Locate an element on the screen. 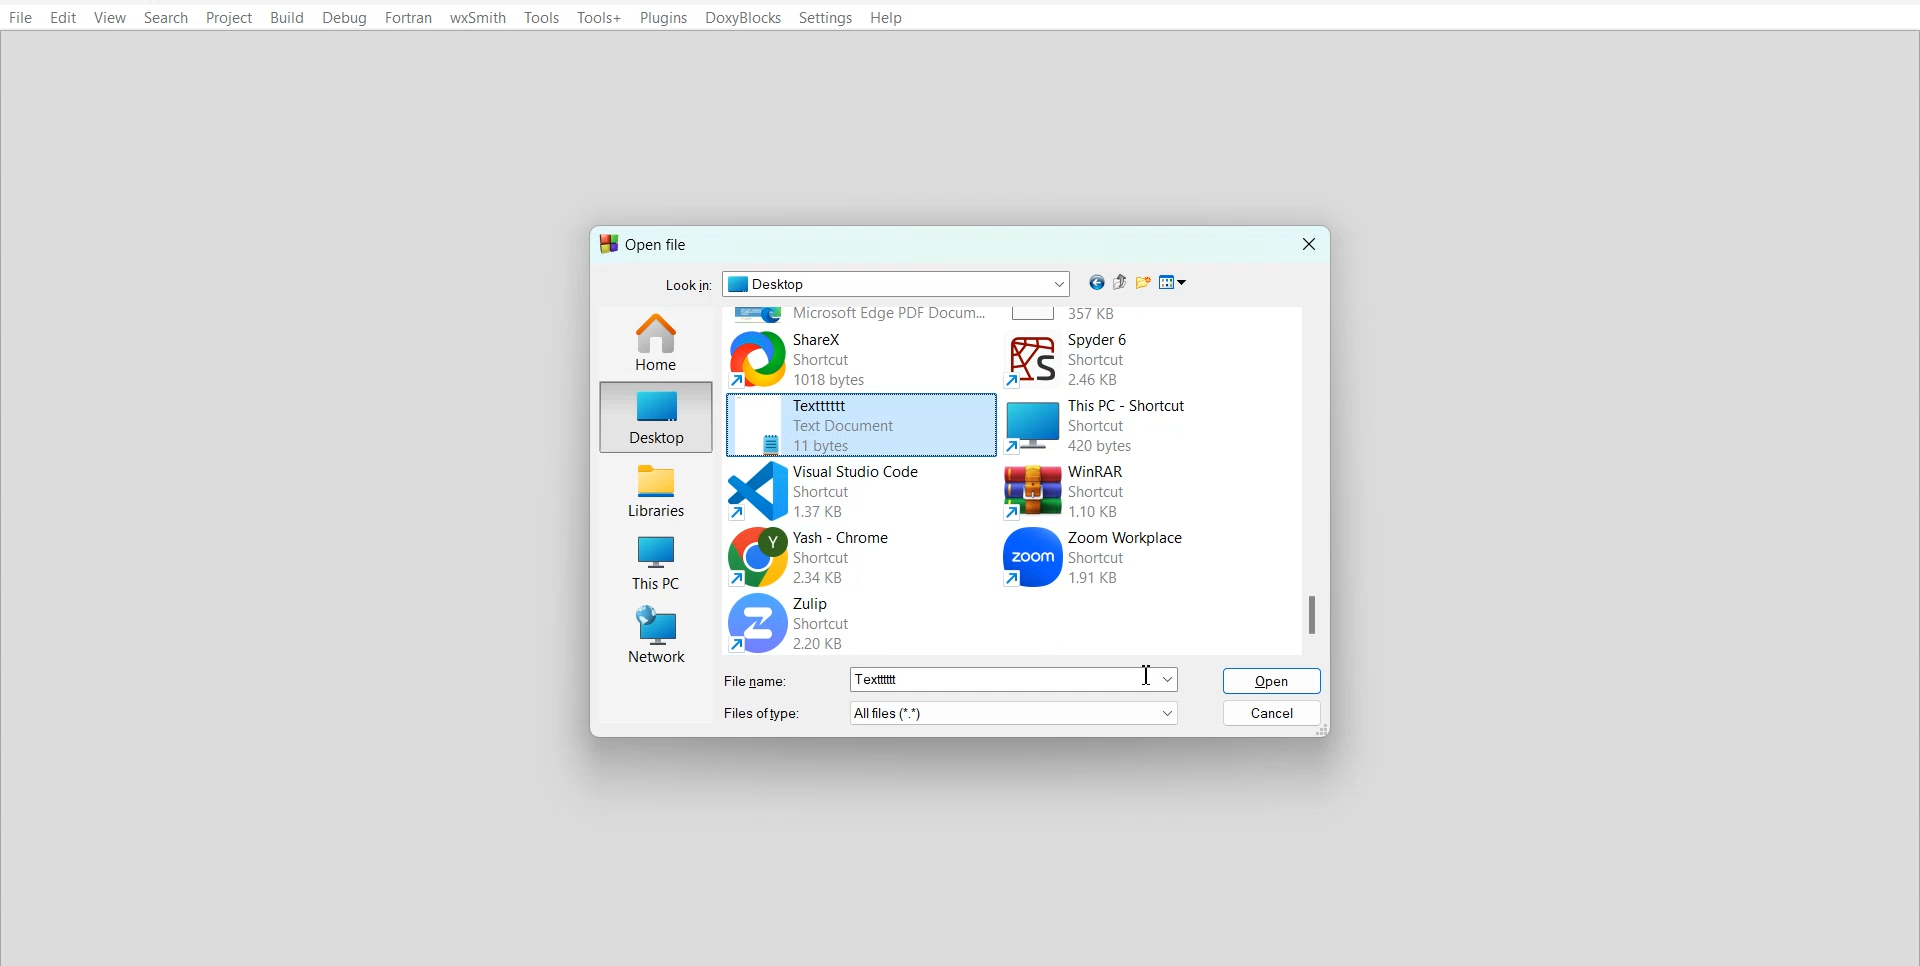  View is located at coordinates (111, 17).